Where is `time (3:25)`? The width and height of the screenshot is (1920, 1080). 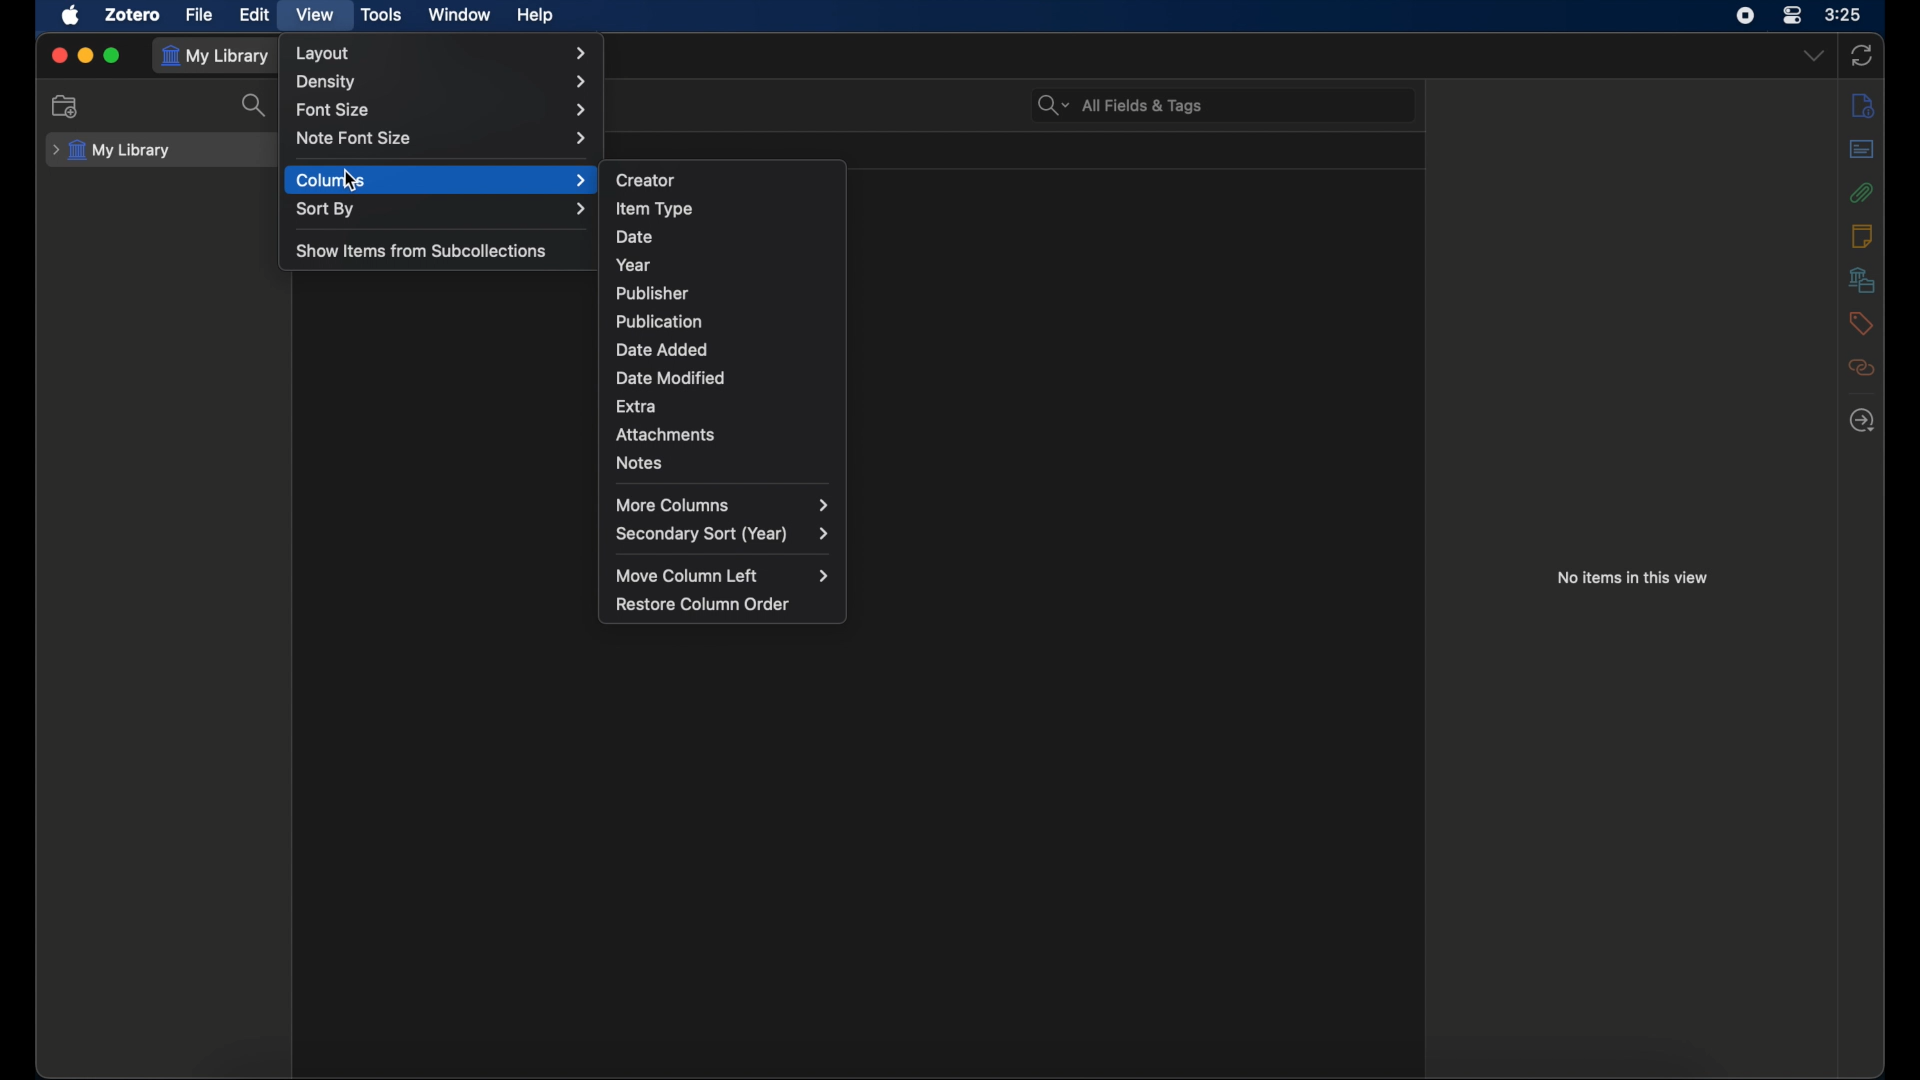
time (3:25) is located at coordinates (1846, 15).